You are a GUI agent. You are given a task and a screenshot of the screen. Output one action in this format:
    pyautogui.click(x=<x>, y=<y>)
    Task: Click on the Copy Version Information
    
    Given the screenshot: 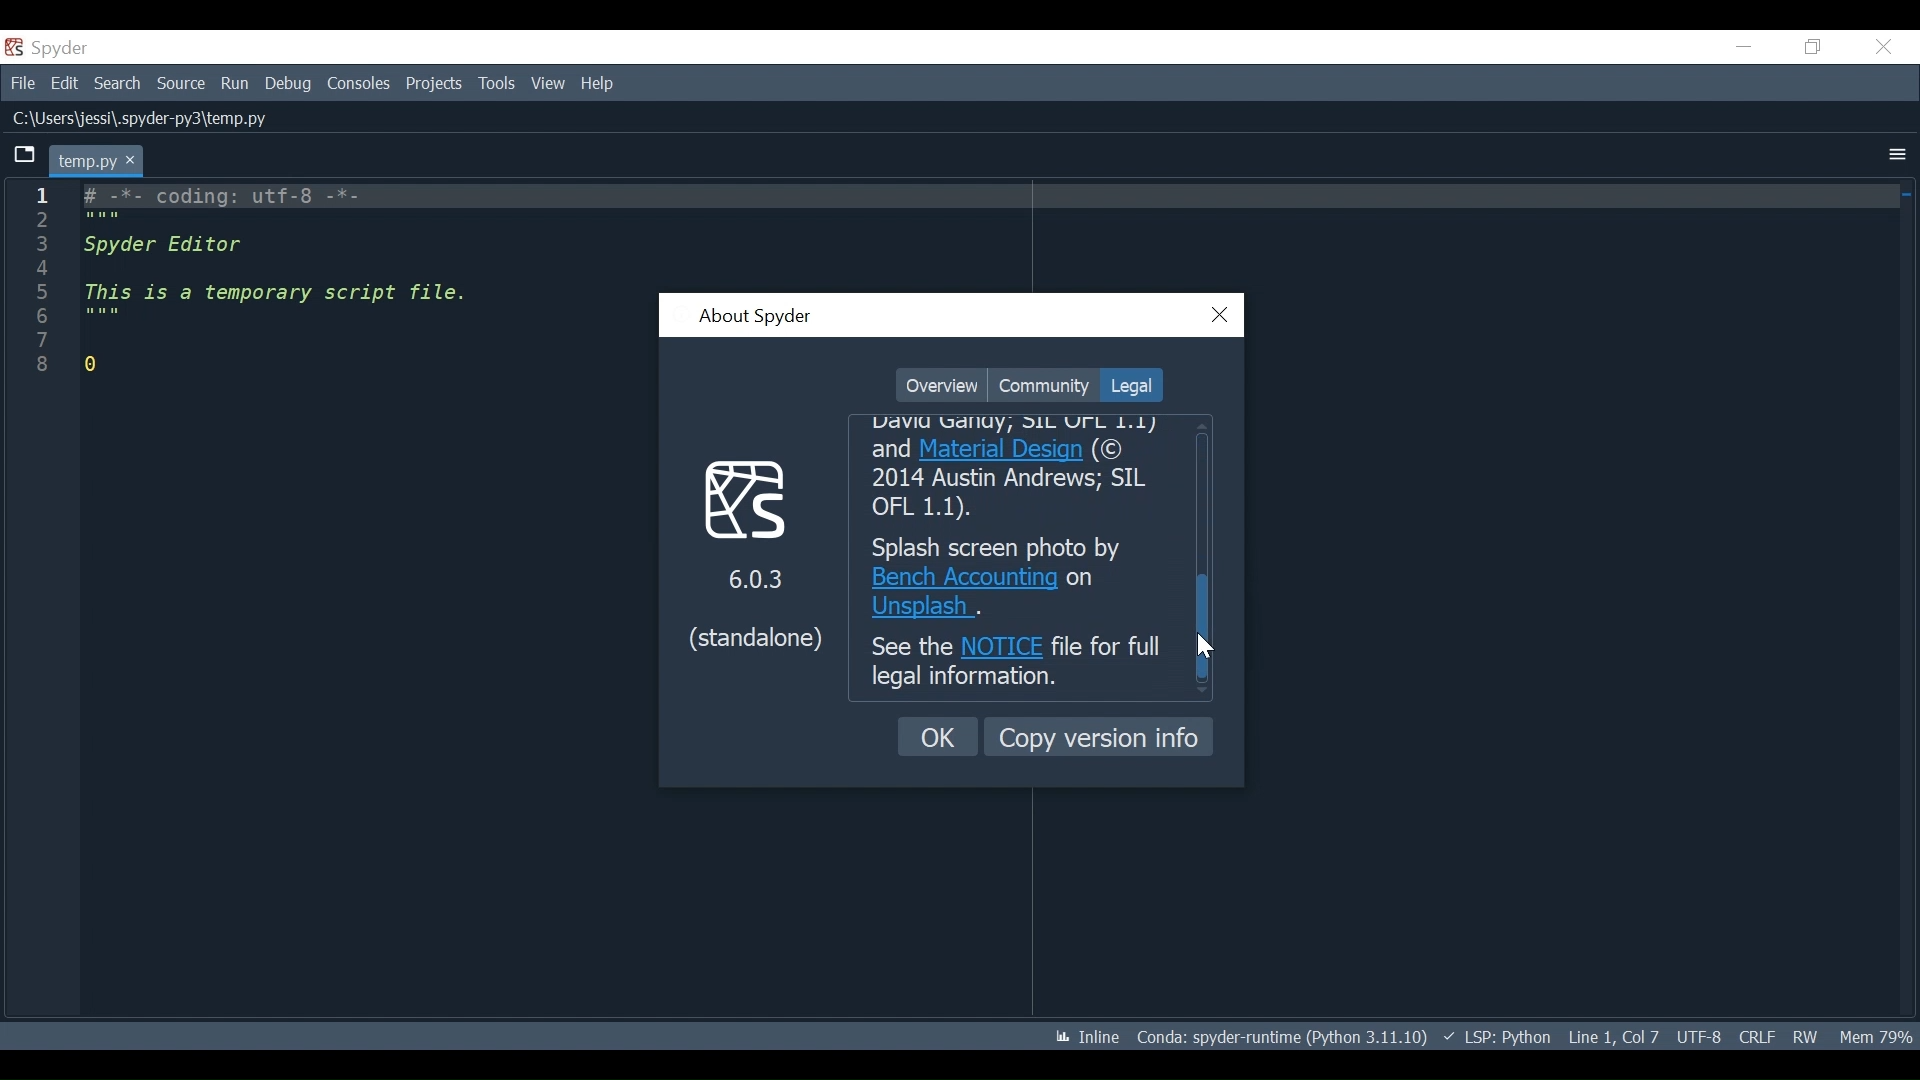 What is the action you would take?
    pyautogui.click(x=1099, y=736)
    